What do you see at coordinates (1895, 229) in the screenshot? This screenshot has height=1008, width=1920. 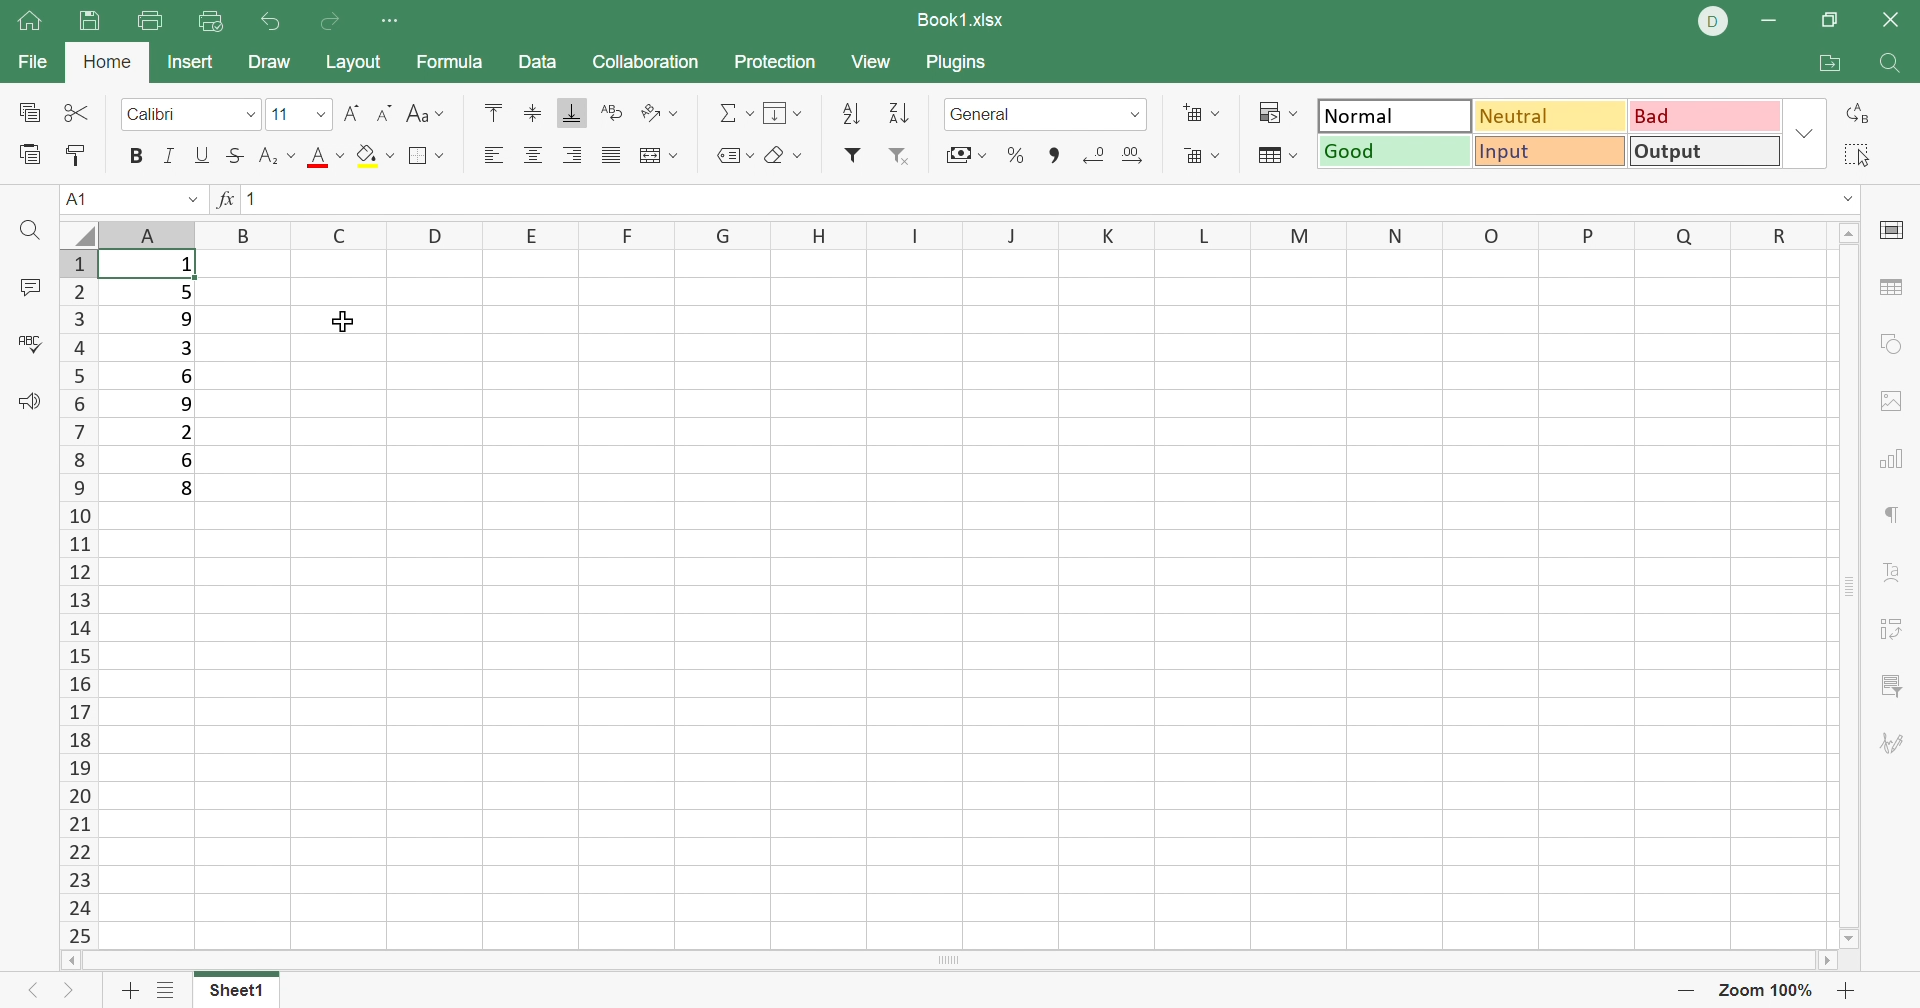 I see `Slide settings` at bounding box center [1895, 229].